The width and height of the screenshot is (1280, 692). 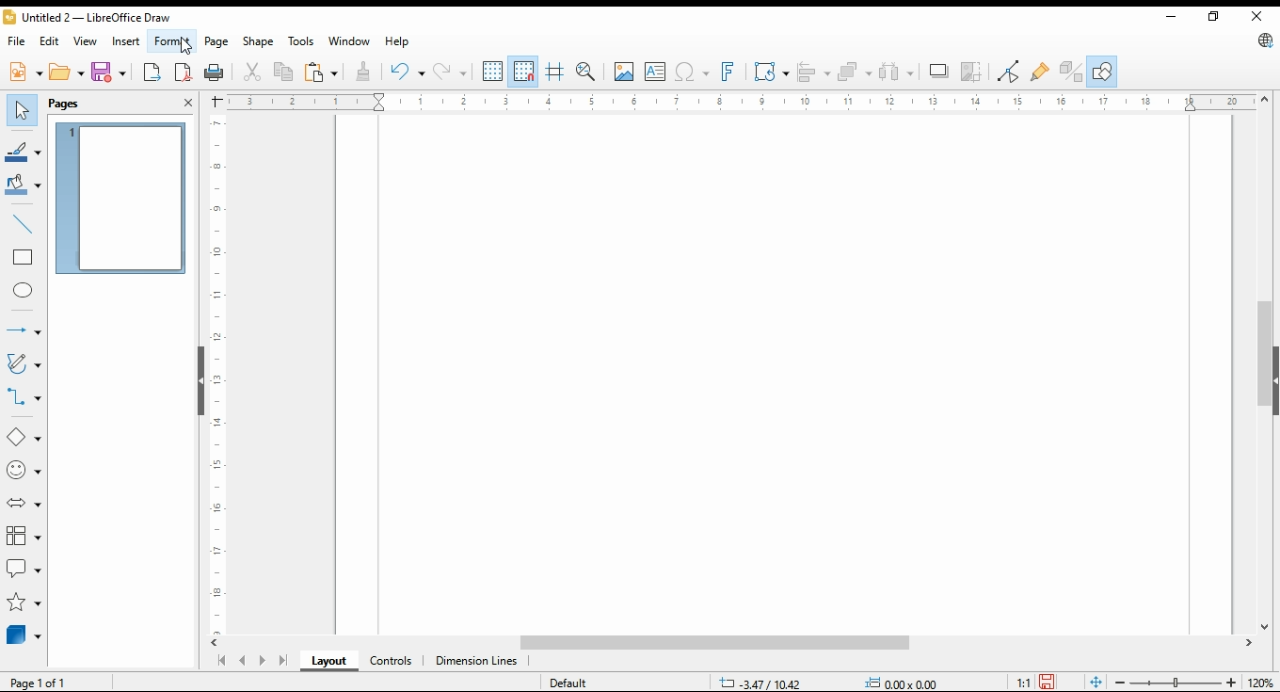 I want to click on save, so click(x=107, y=71).